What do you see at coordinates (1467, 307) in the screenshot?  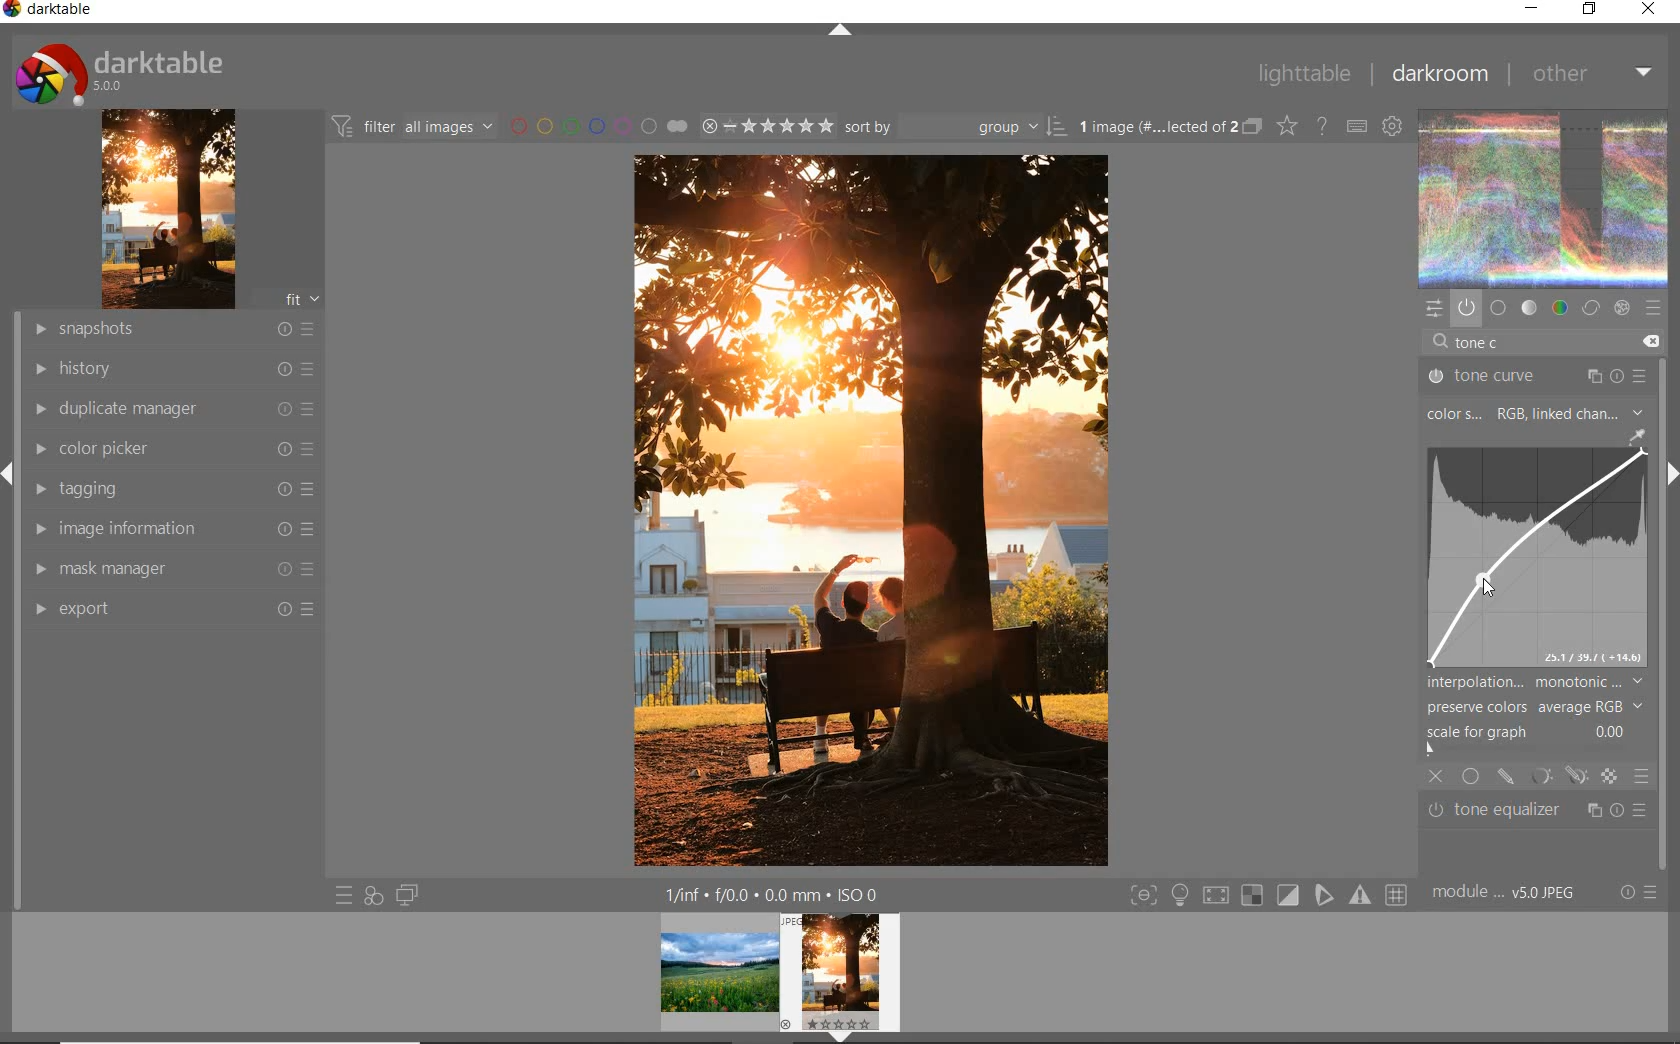 I see `show only active modules` at bounding box center [1467, 307].